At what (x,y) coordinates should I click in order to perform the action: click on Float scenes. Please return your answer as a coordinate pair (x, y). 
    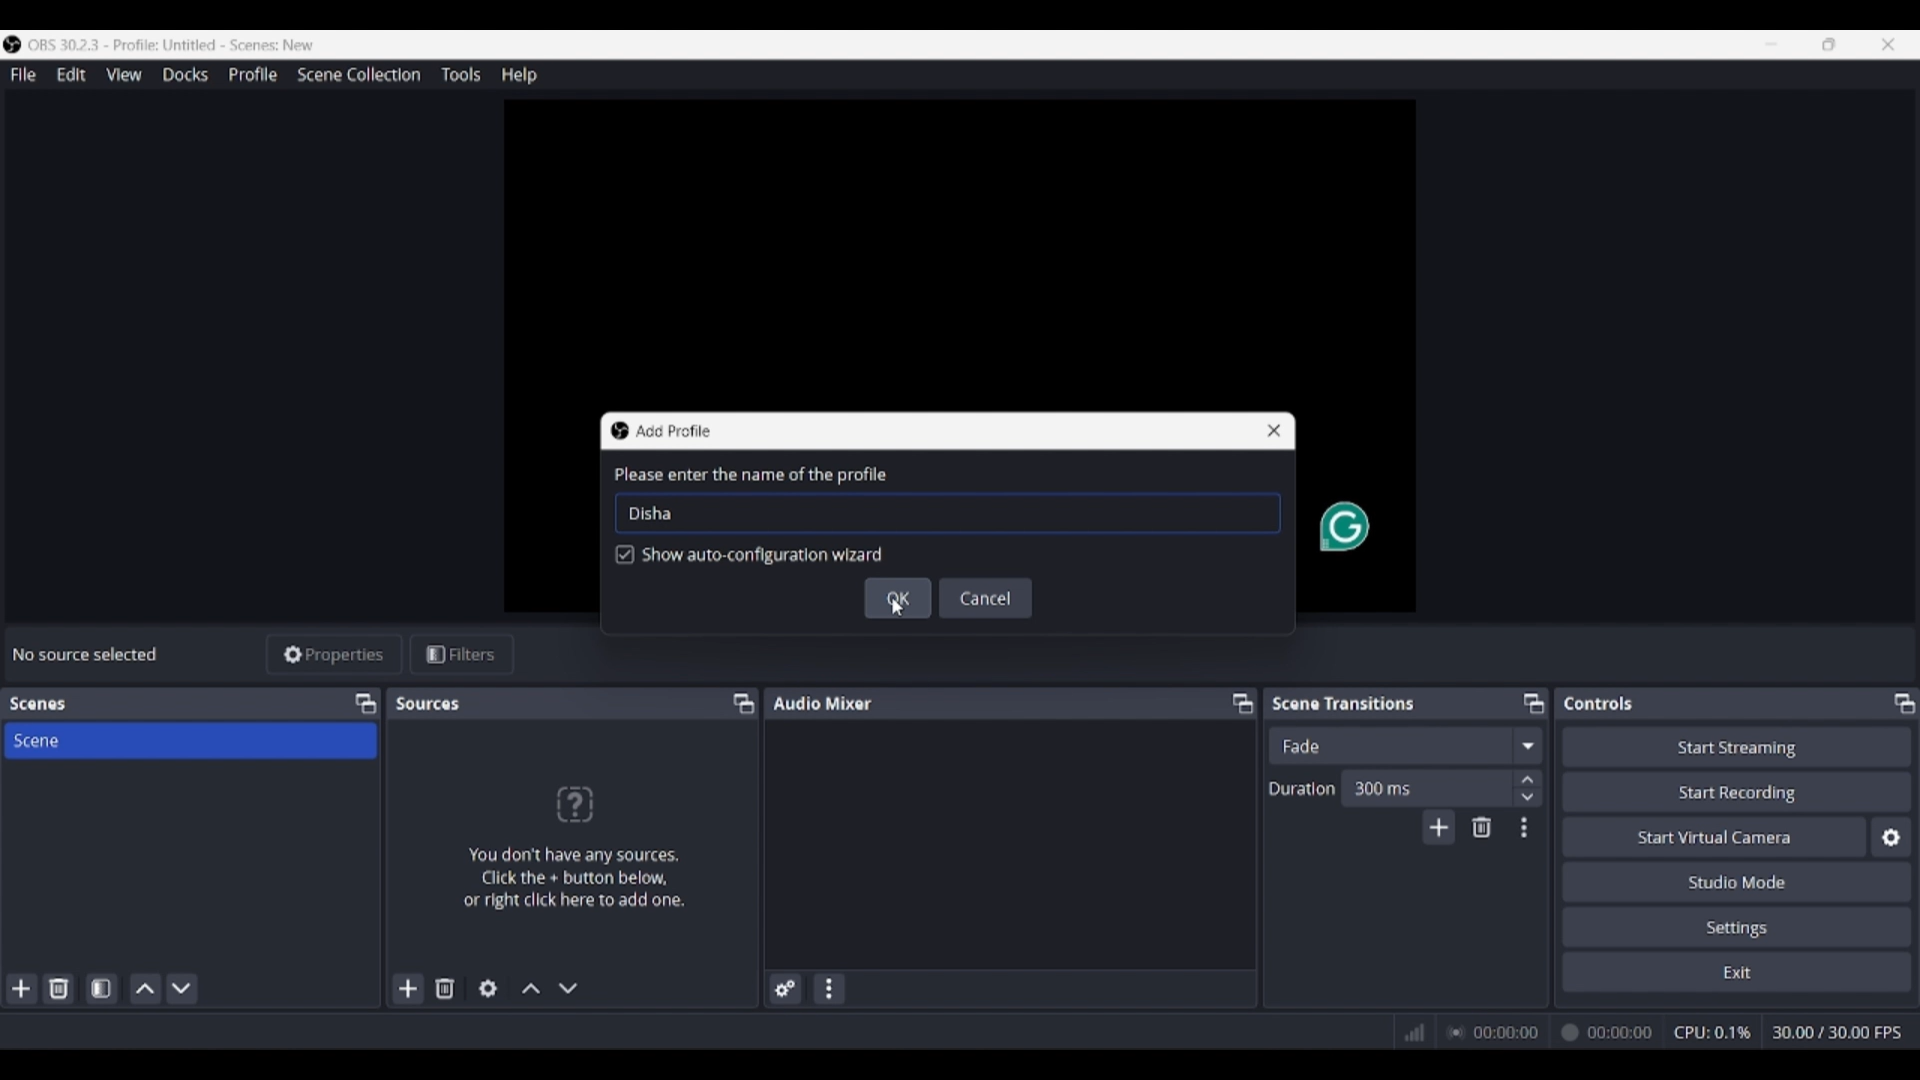
    Looking at the image, I should click on (365, 704).